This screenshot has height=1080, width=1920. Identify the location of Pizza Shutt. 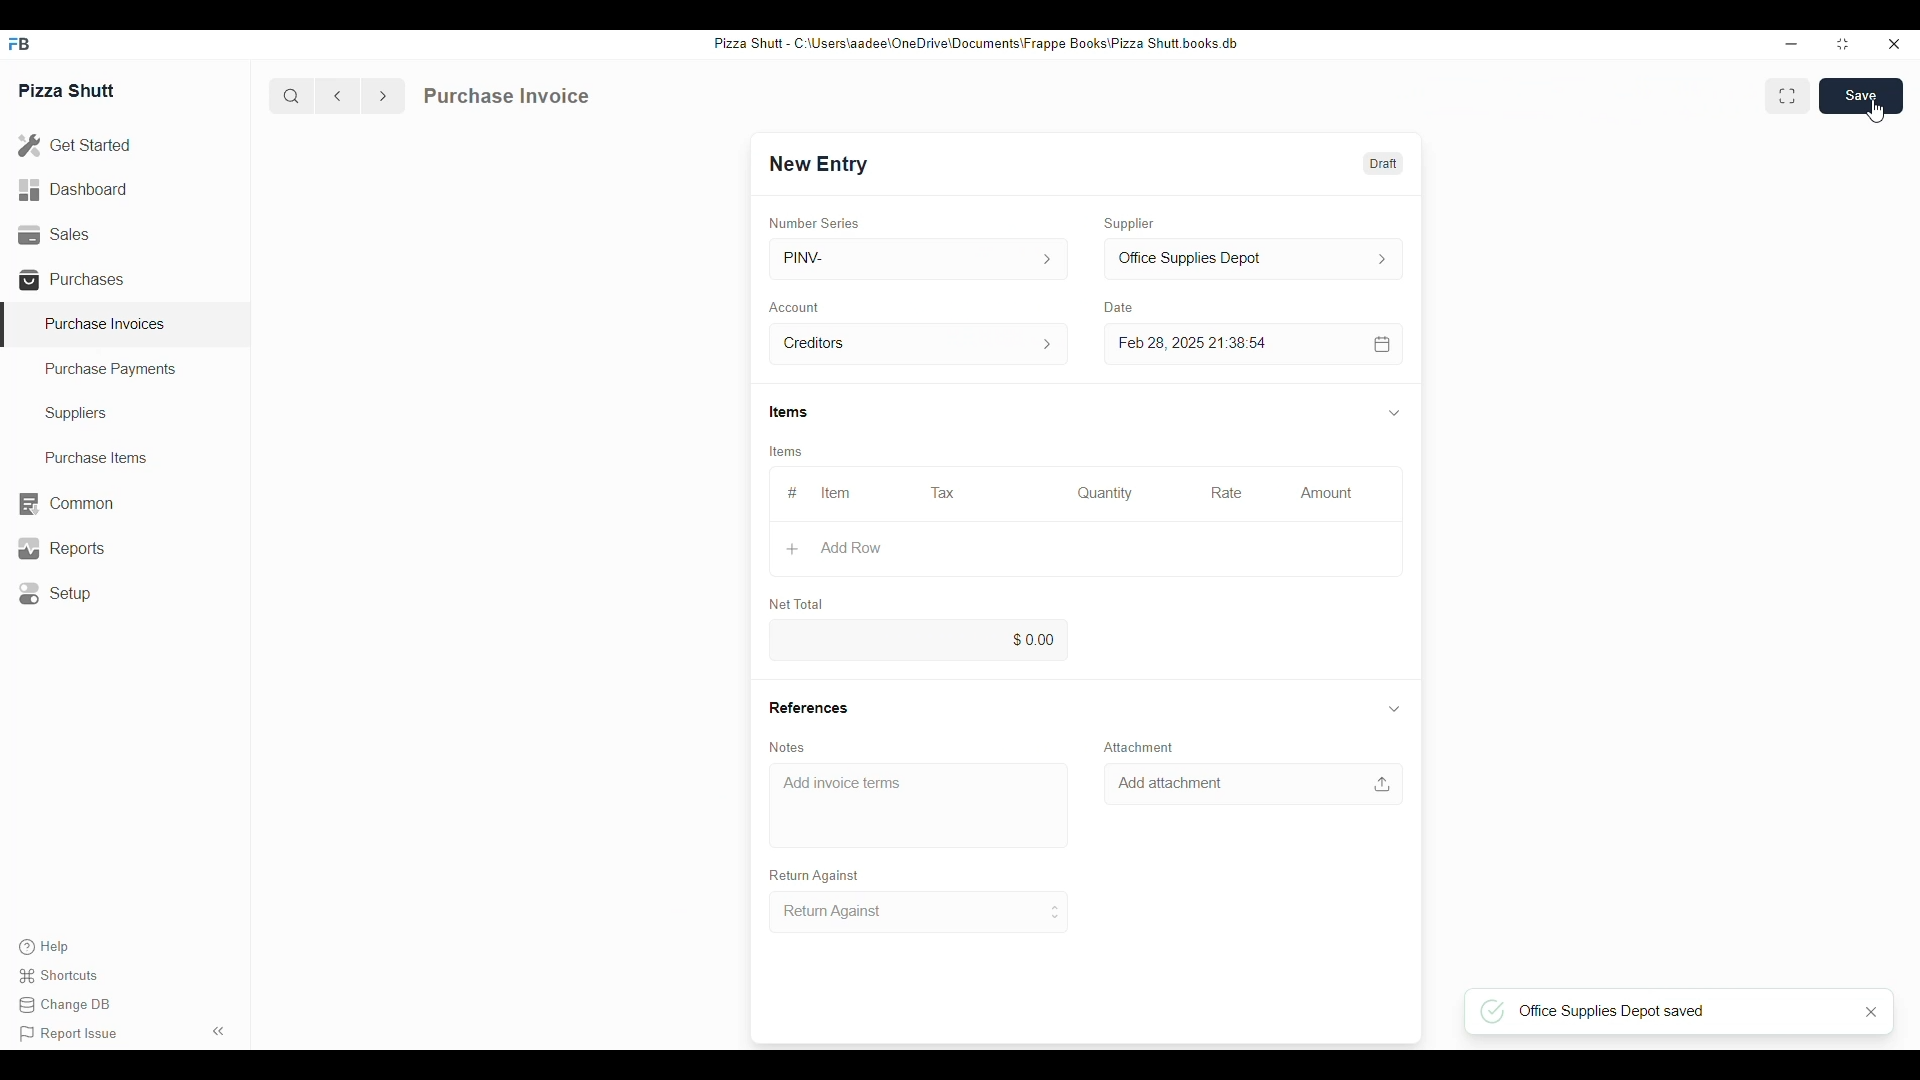
(68, 89).